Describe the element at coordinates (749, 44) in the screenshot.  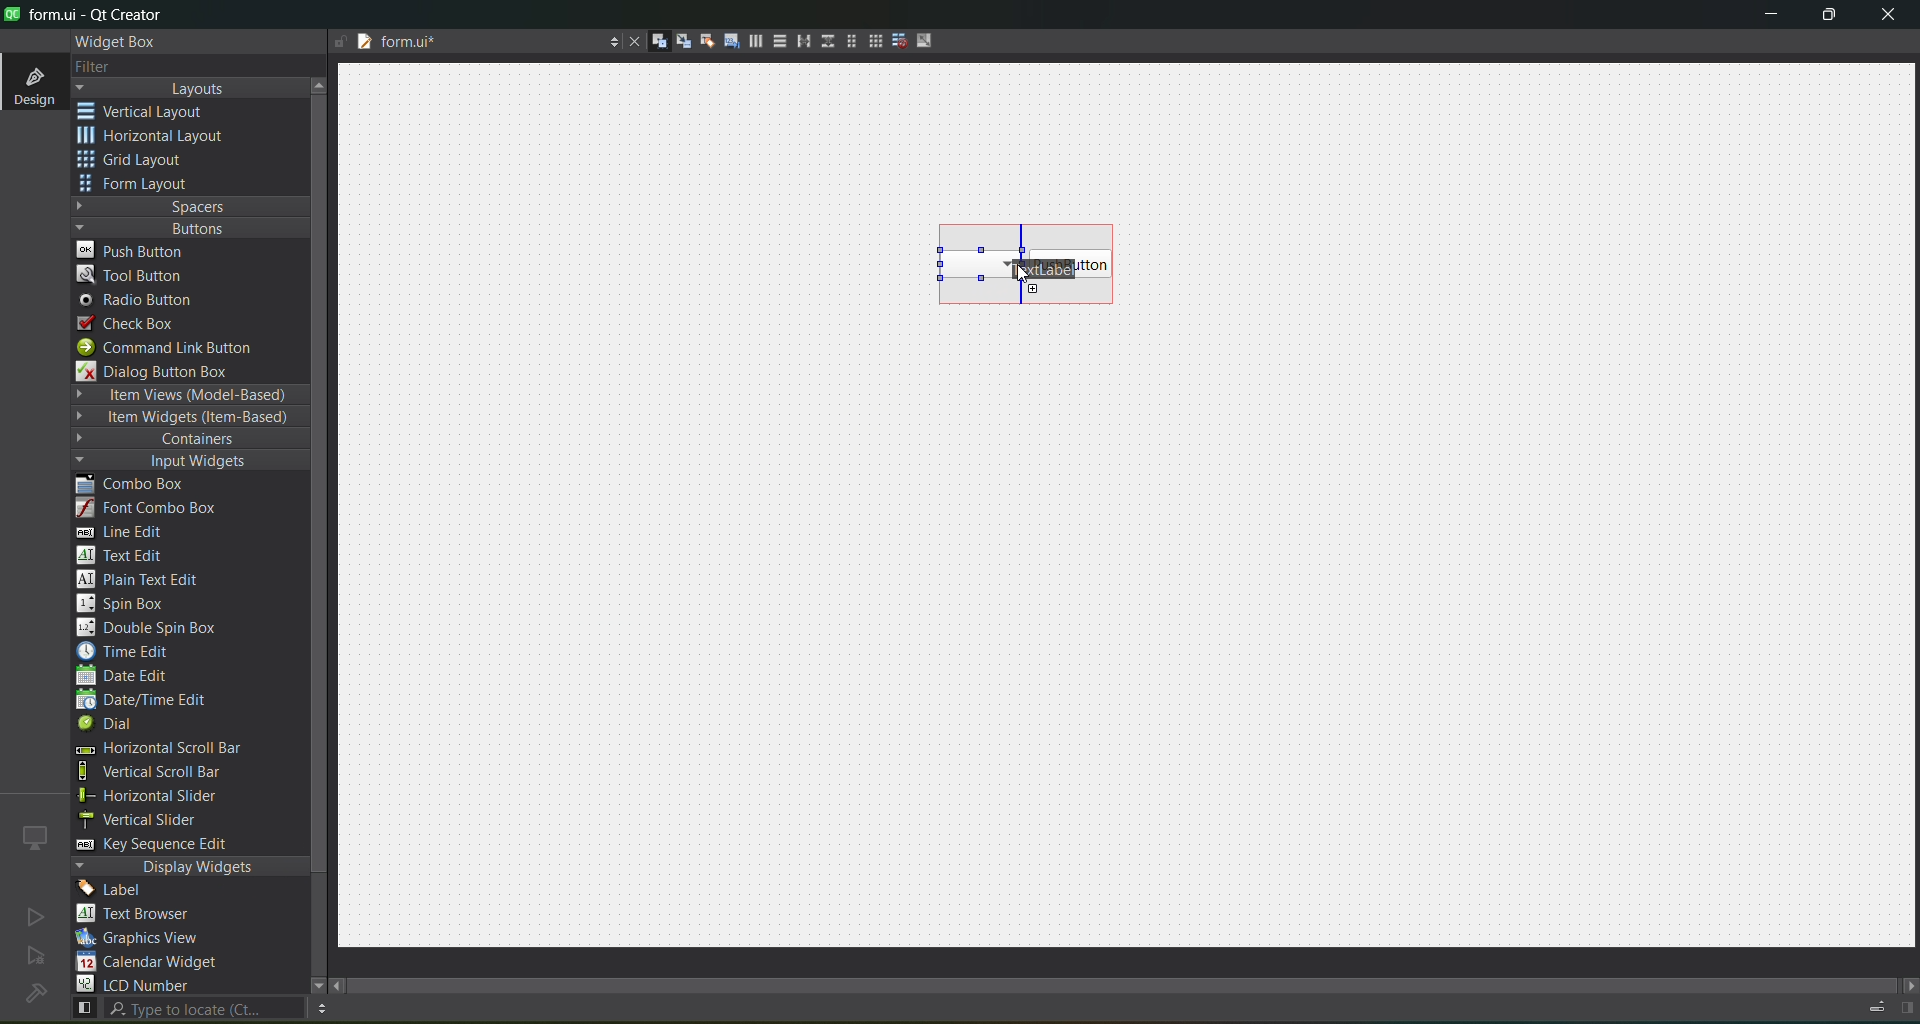
I see `layout horizontally` at that location.